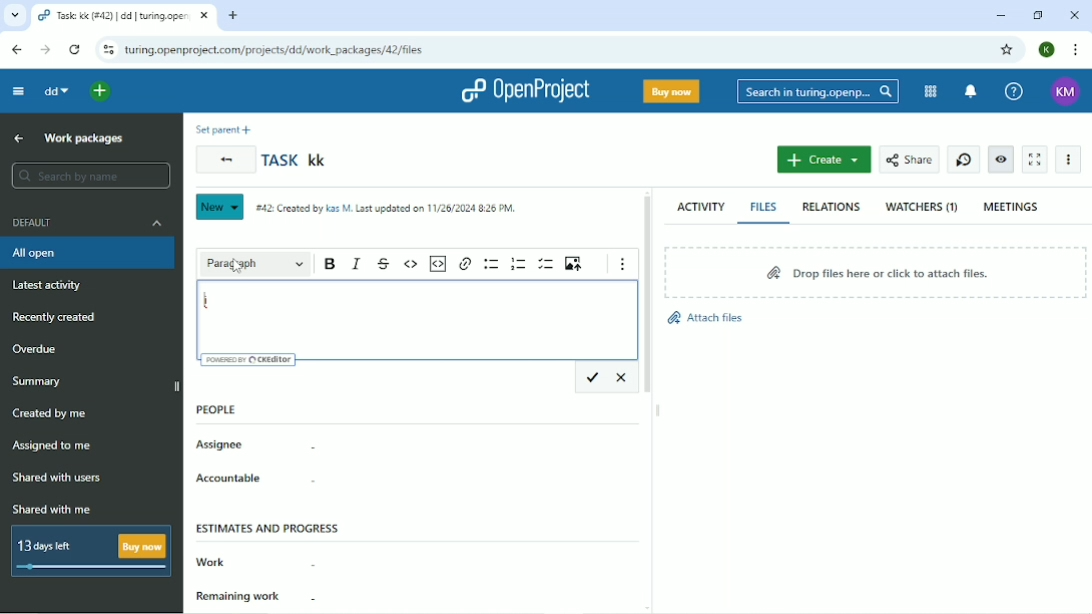  What do you see at coordinates (519, 264) in the screenshot?
I see `Numbered list` at bounding box center [519, 264].